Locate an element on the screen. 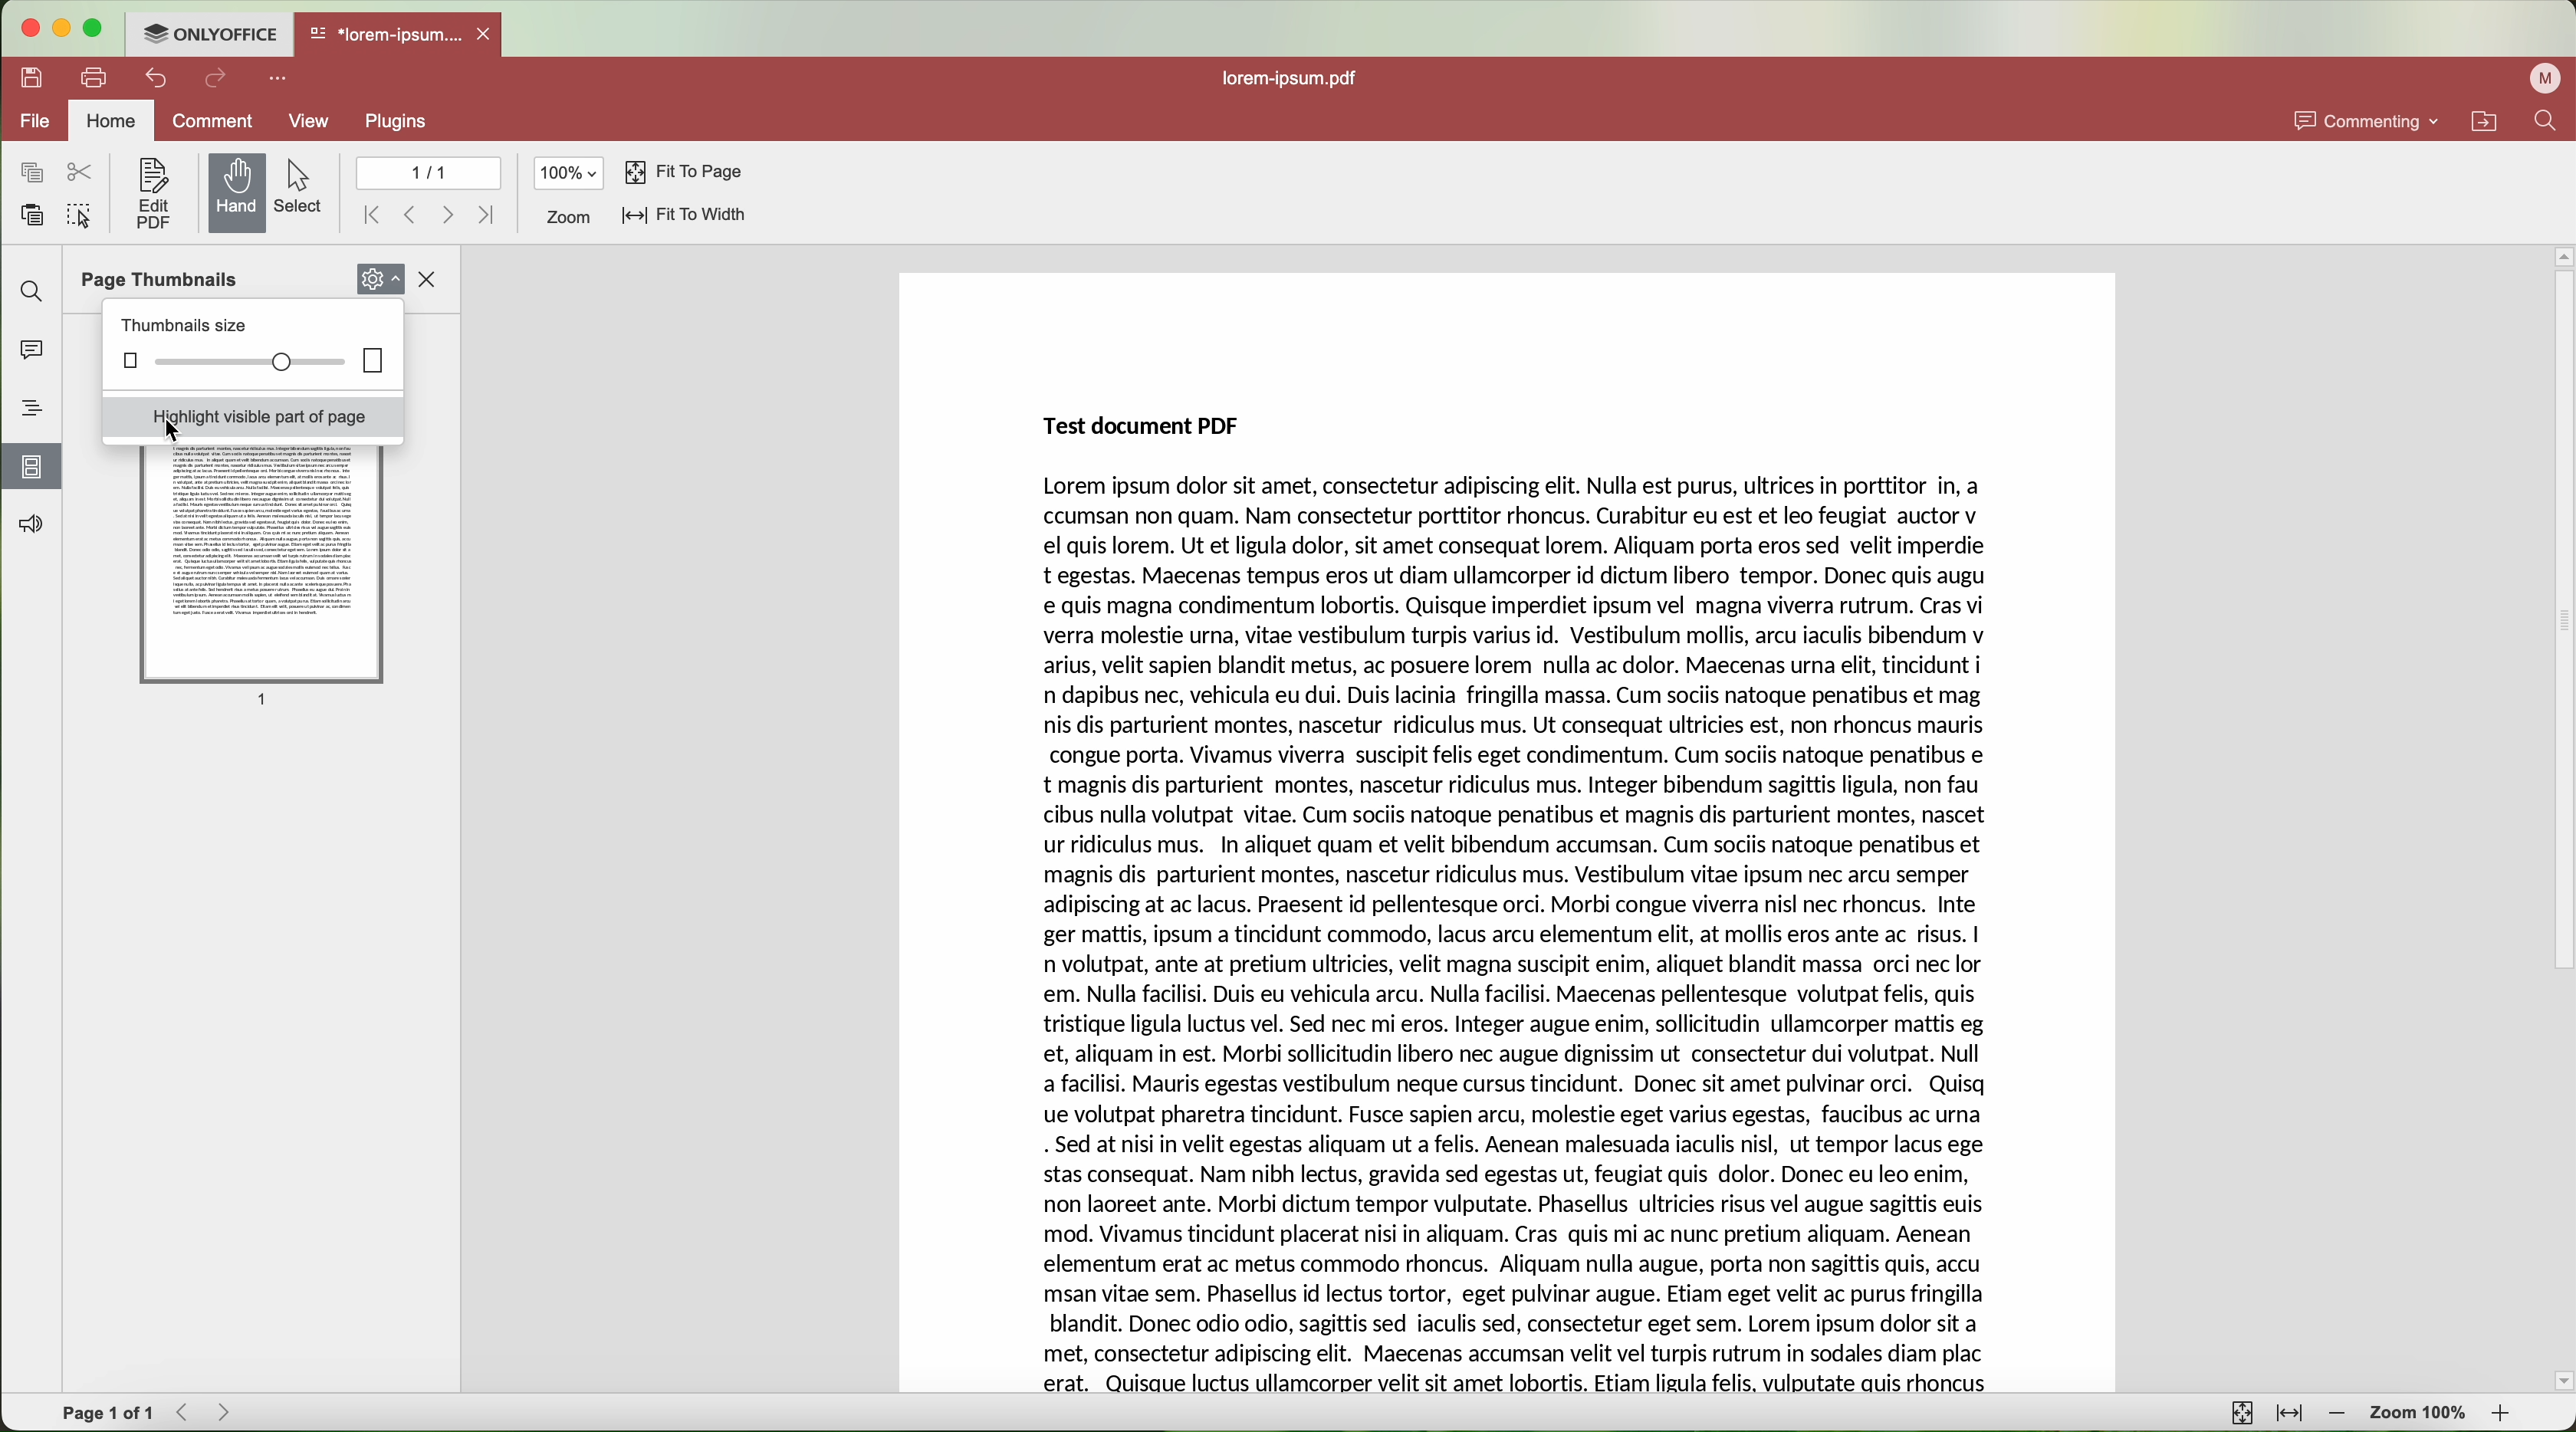 This screenshot has height=1432, width=2576. file is located at coordinates (26, 121).